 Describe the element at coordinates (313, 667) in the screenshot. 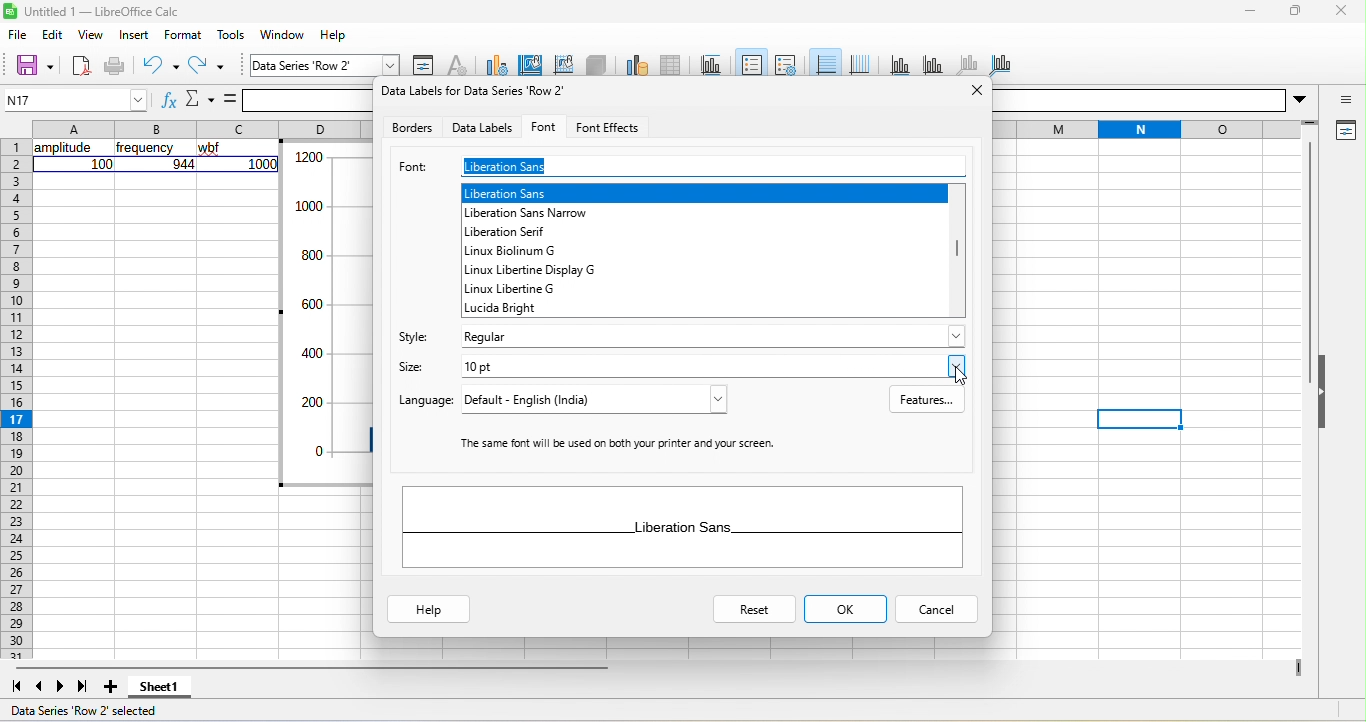

I see `horizontal scroll bar` at that location.